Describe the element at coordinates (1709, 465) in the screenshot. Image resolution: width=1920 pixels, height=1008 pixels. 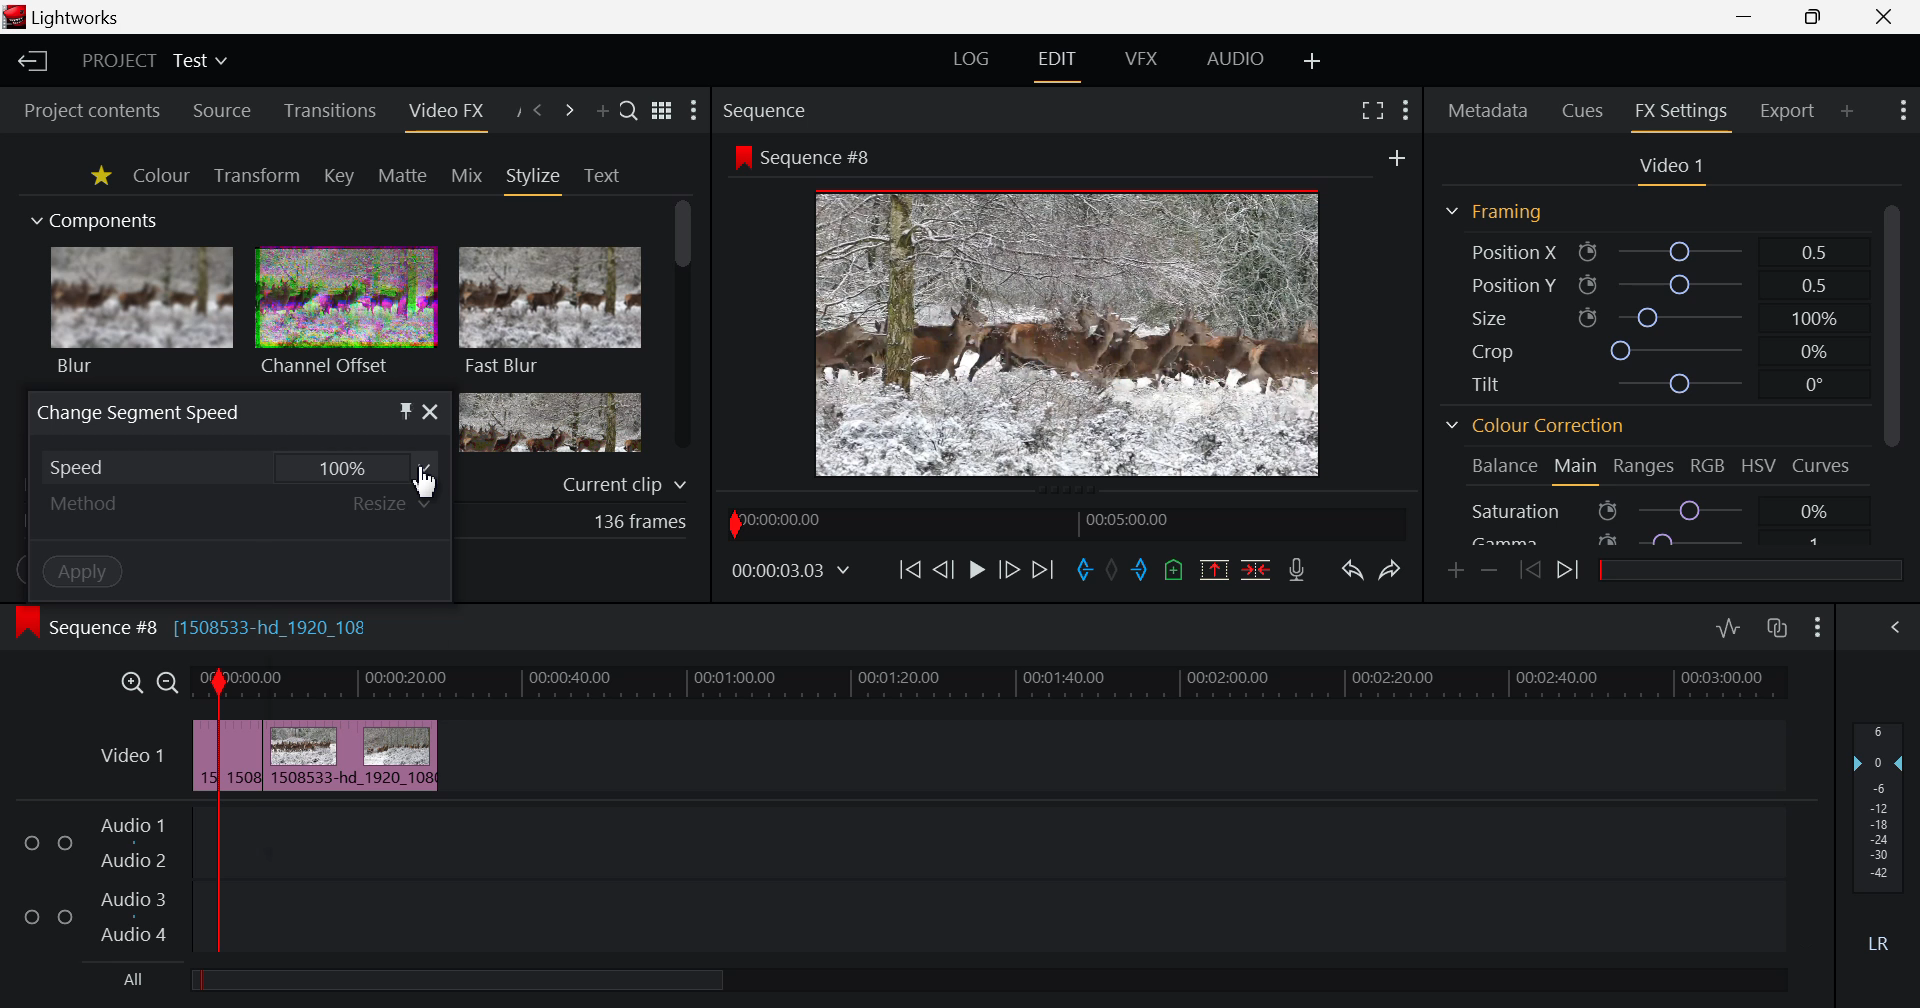
I see `RGB` at that location.